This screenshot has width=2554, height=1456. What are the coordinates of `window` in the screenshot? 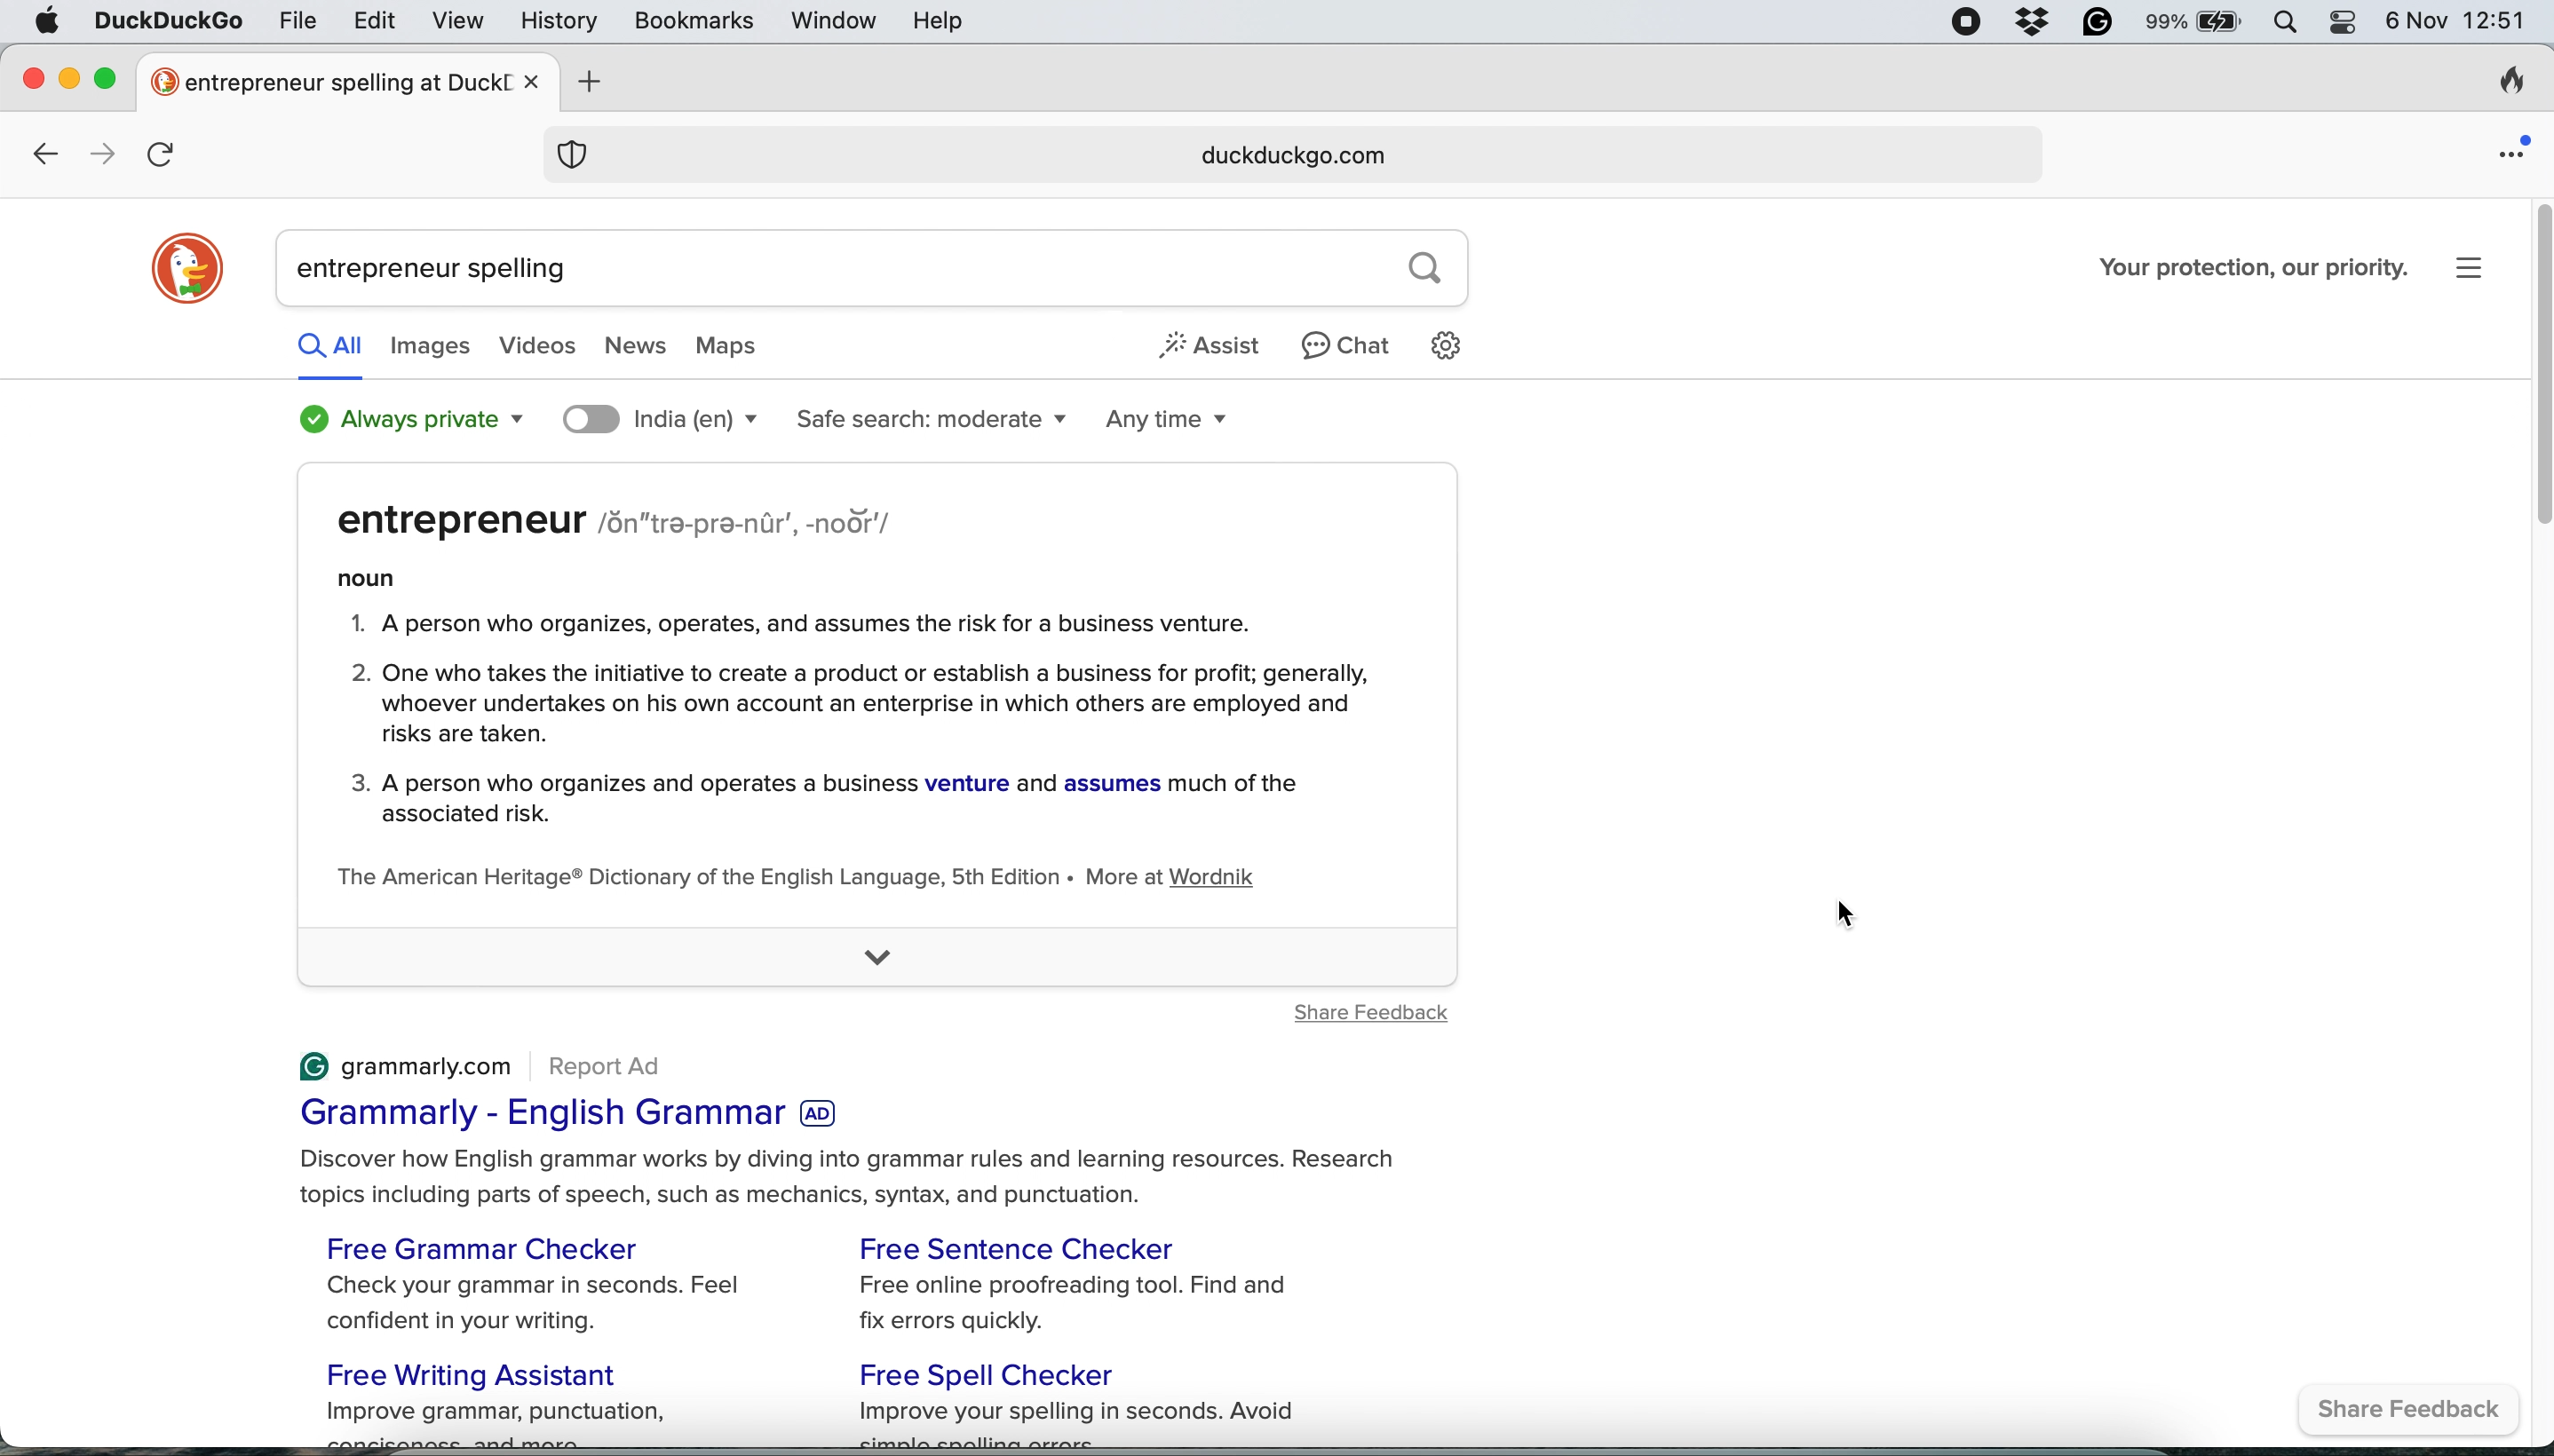 It's located at (829, 21).